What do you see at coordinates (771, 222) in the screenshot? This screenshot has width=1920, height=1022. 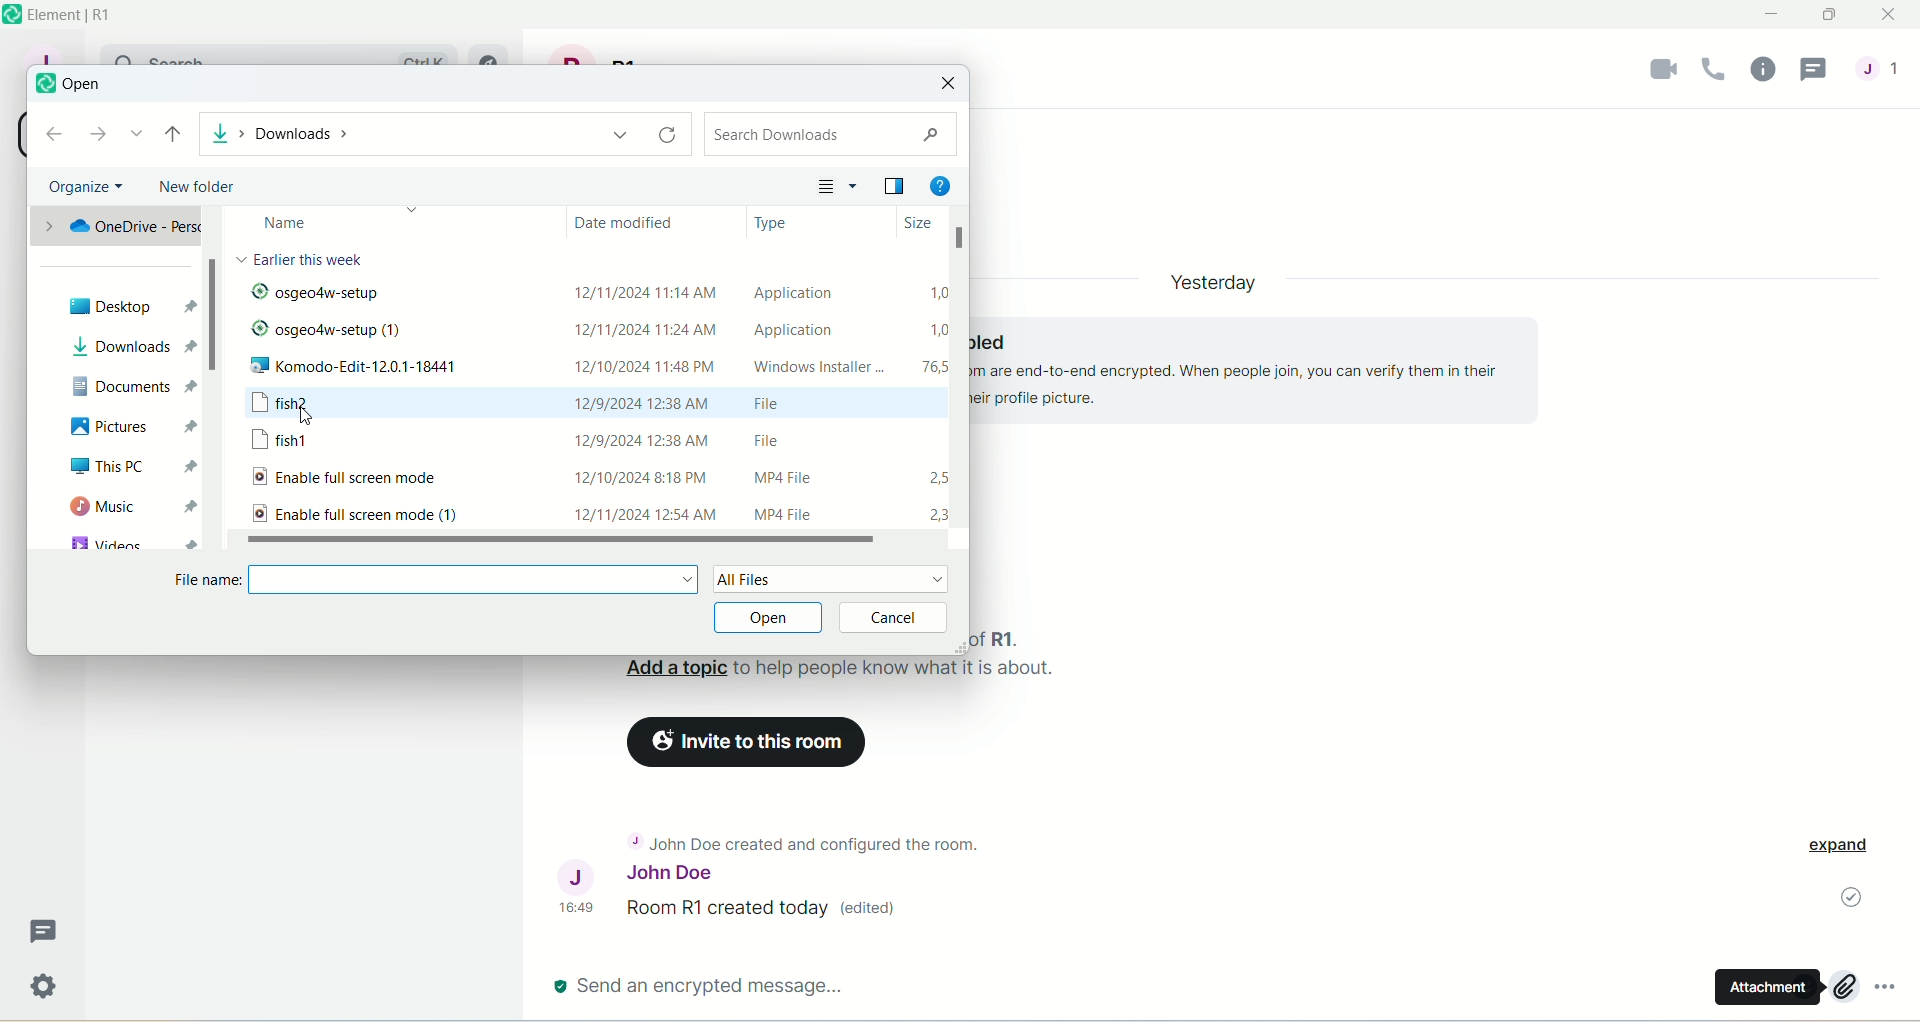 I see `type` at bounding box center [771, 222].